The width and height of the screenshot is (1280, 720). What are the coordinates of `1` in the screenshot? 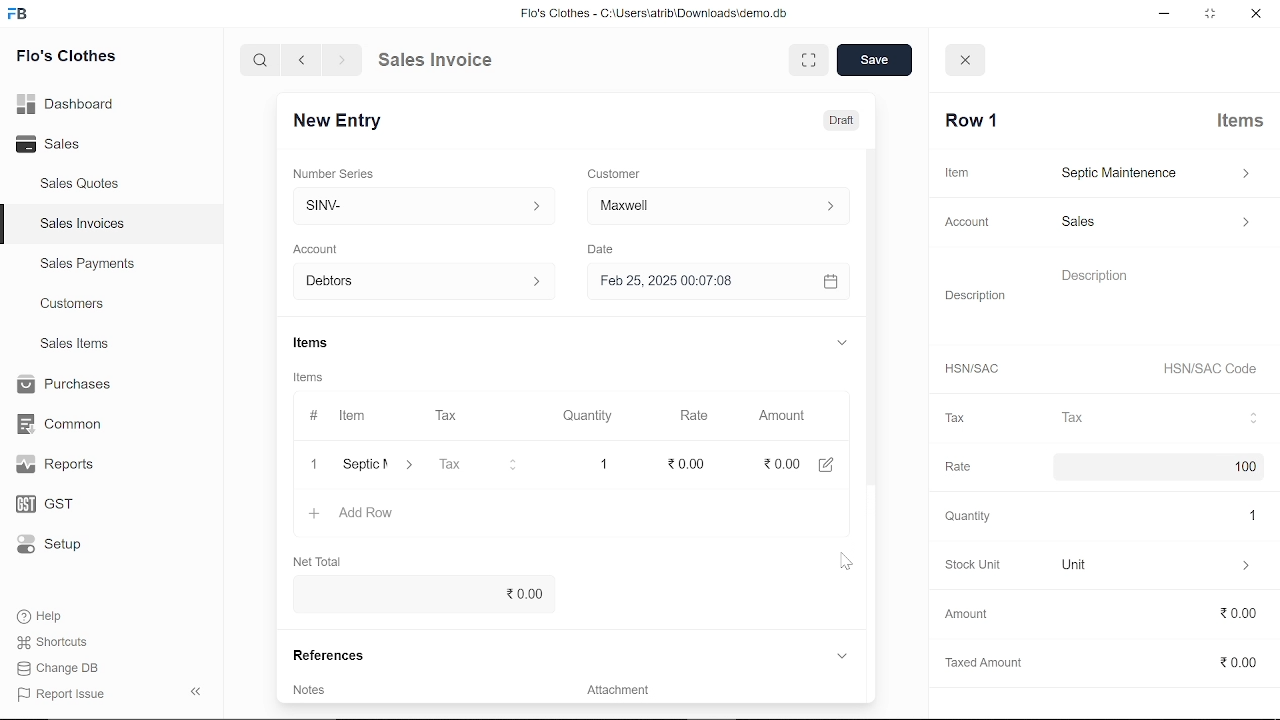 It's located at (602, 461).